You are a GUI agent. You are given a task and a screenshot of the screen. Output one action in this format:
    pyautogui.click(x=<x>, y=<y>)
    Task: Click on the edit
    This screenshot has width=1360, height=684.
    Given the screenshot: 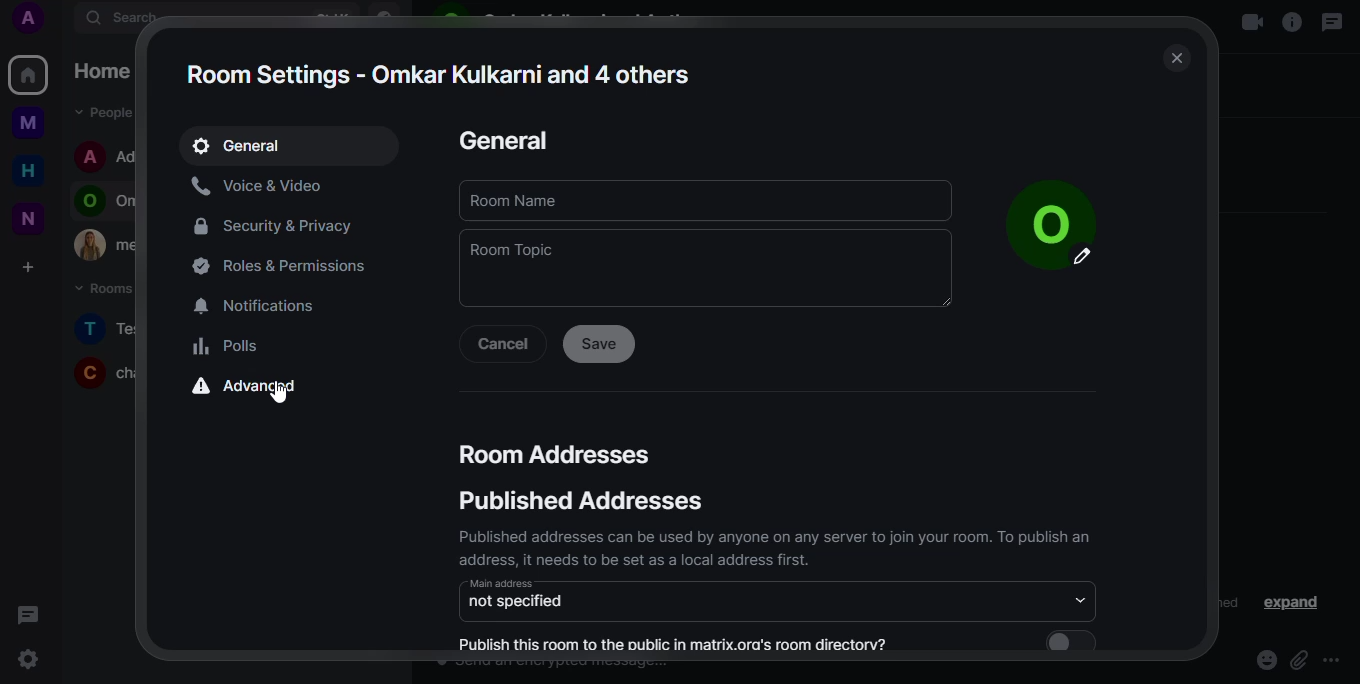 What is the action you would take?
    pyautogui.click(x=1083, y=258)
    